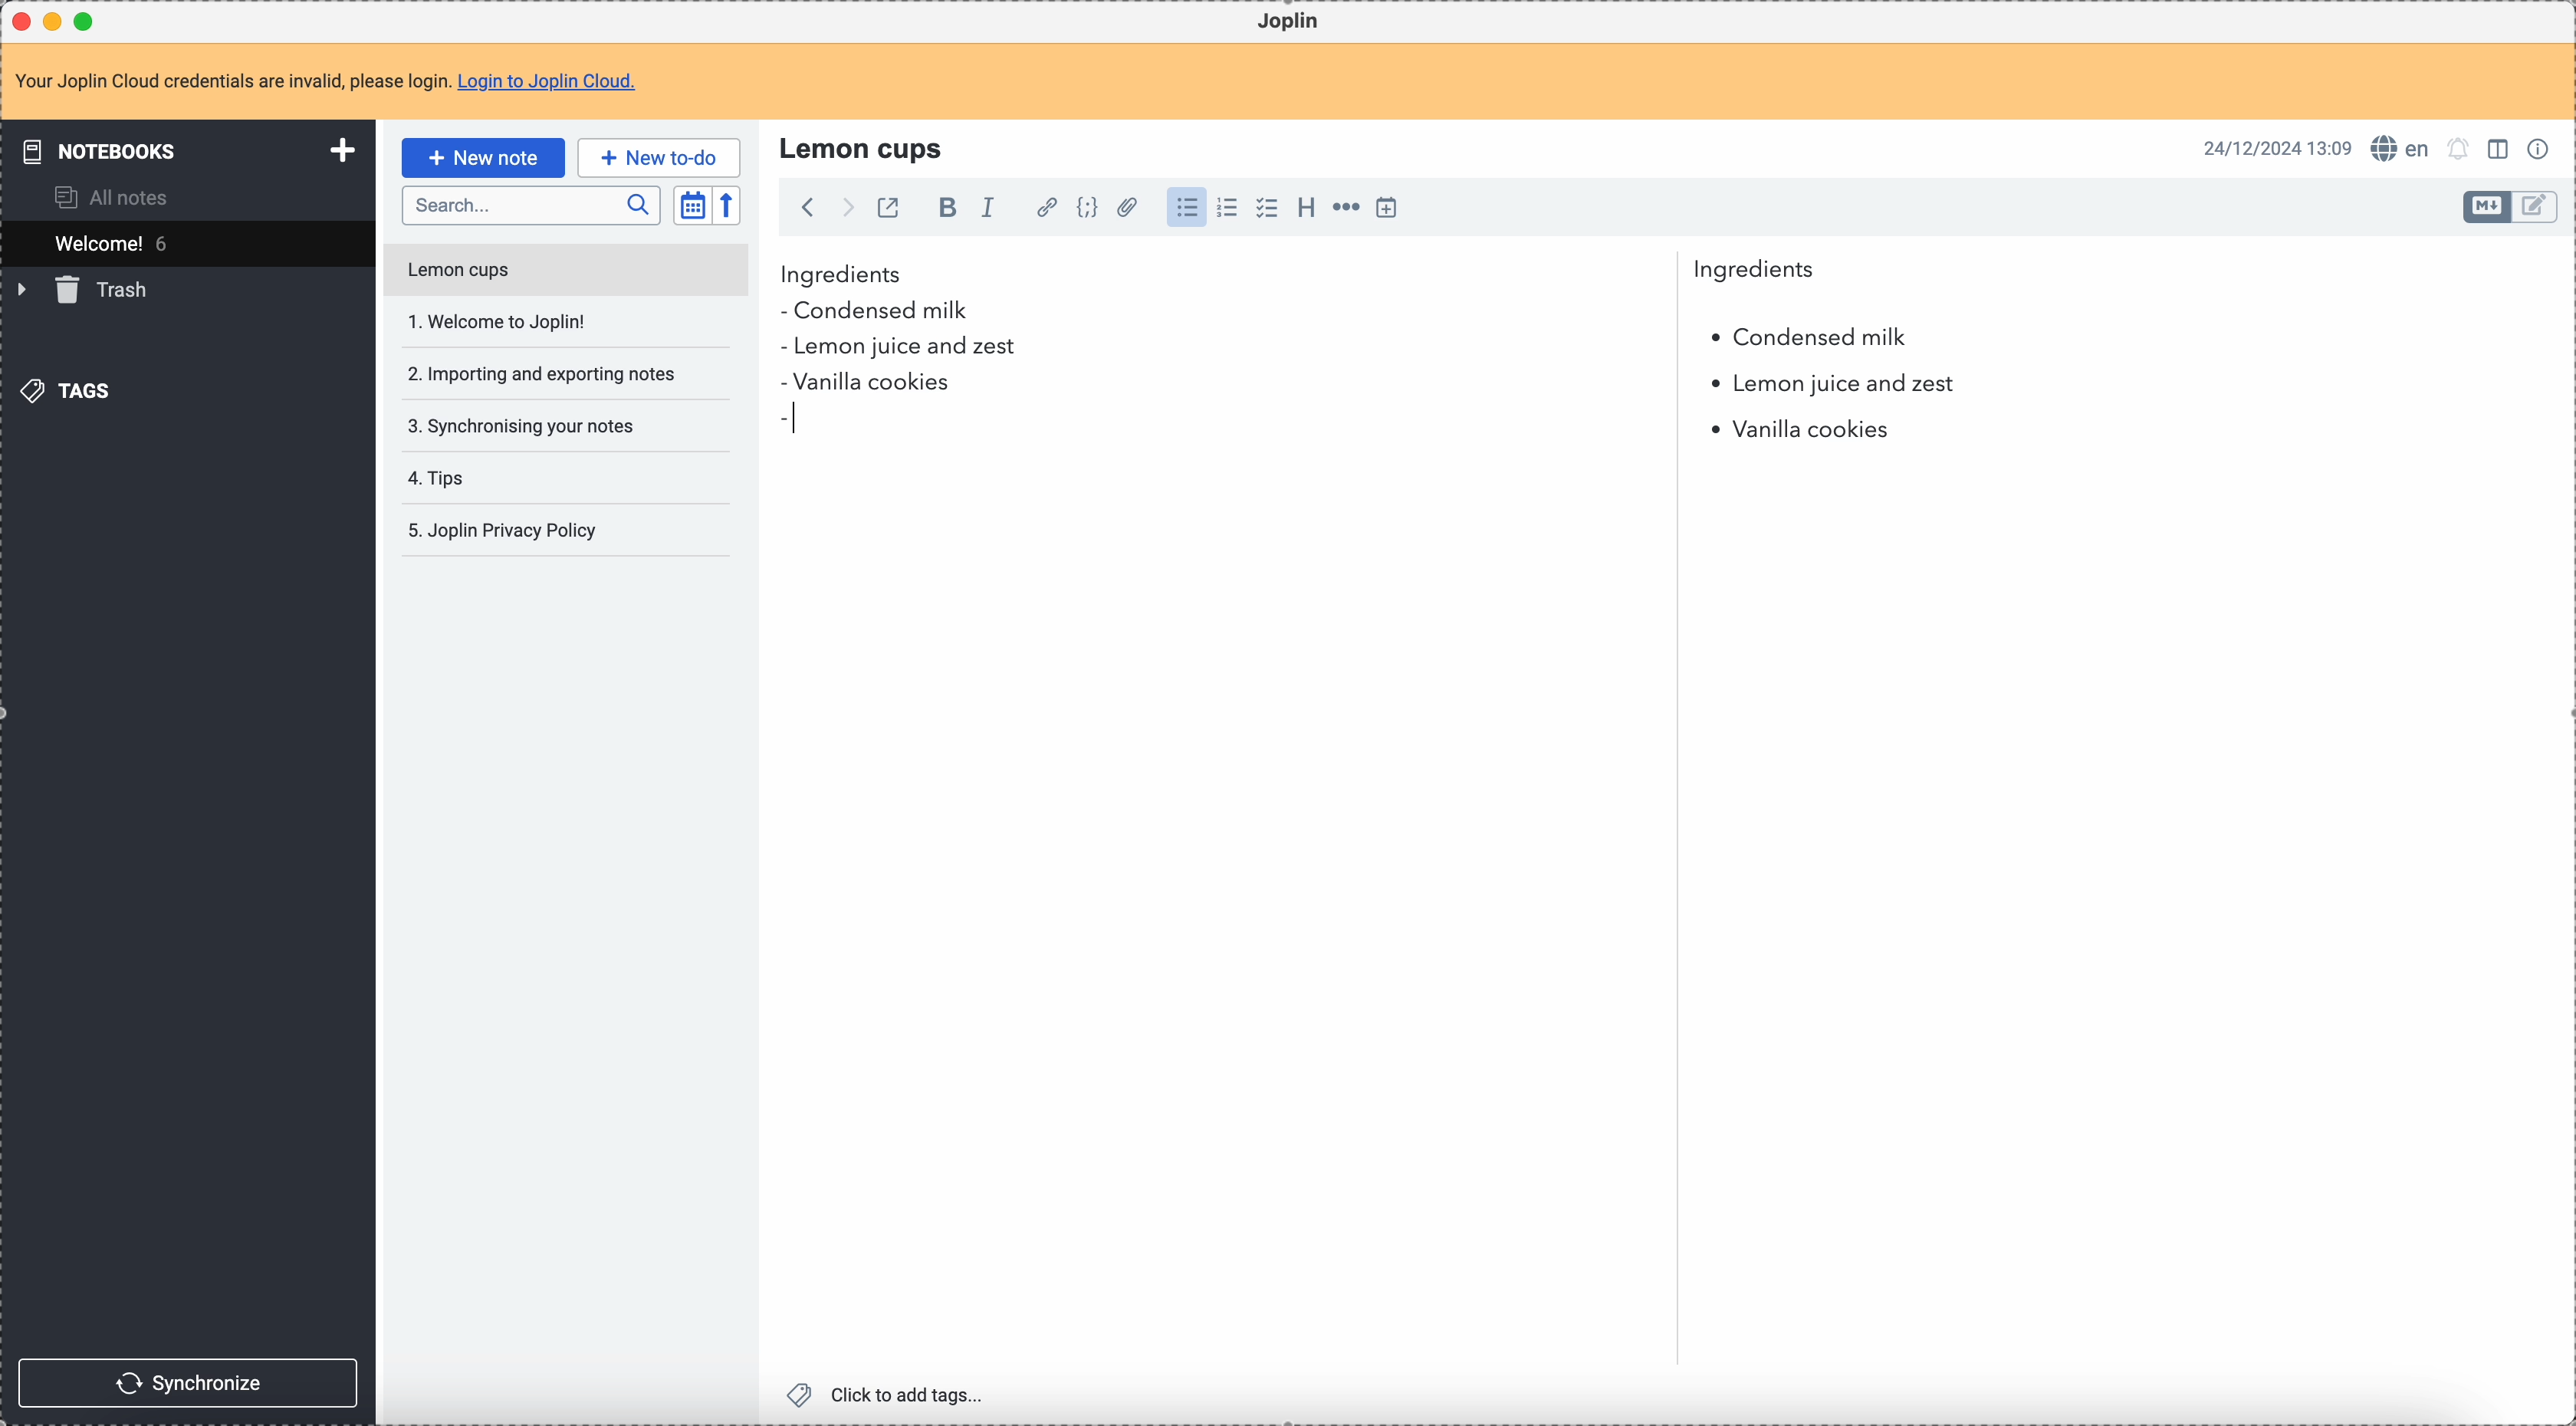 This screenshot has height=1426, width=2576. I want to click on foward, so click(845, 208).